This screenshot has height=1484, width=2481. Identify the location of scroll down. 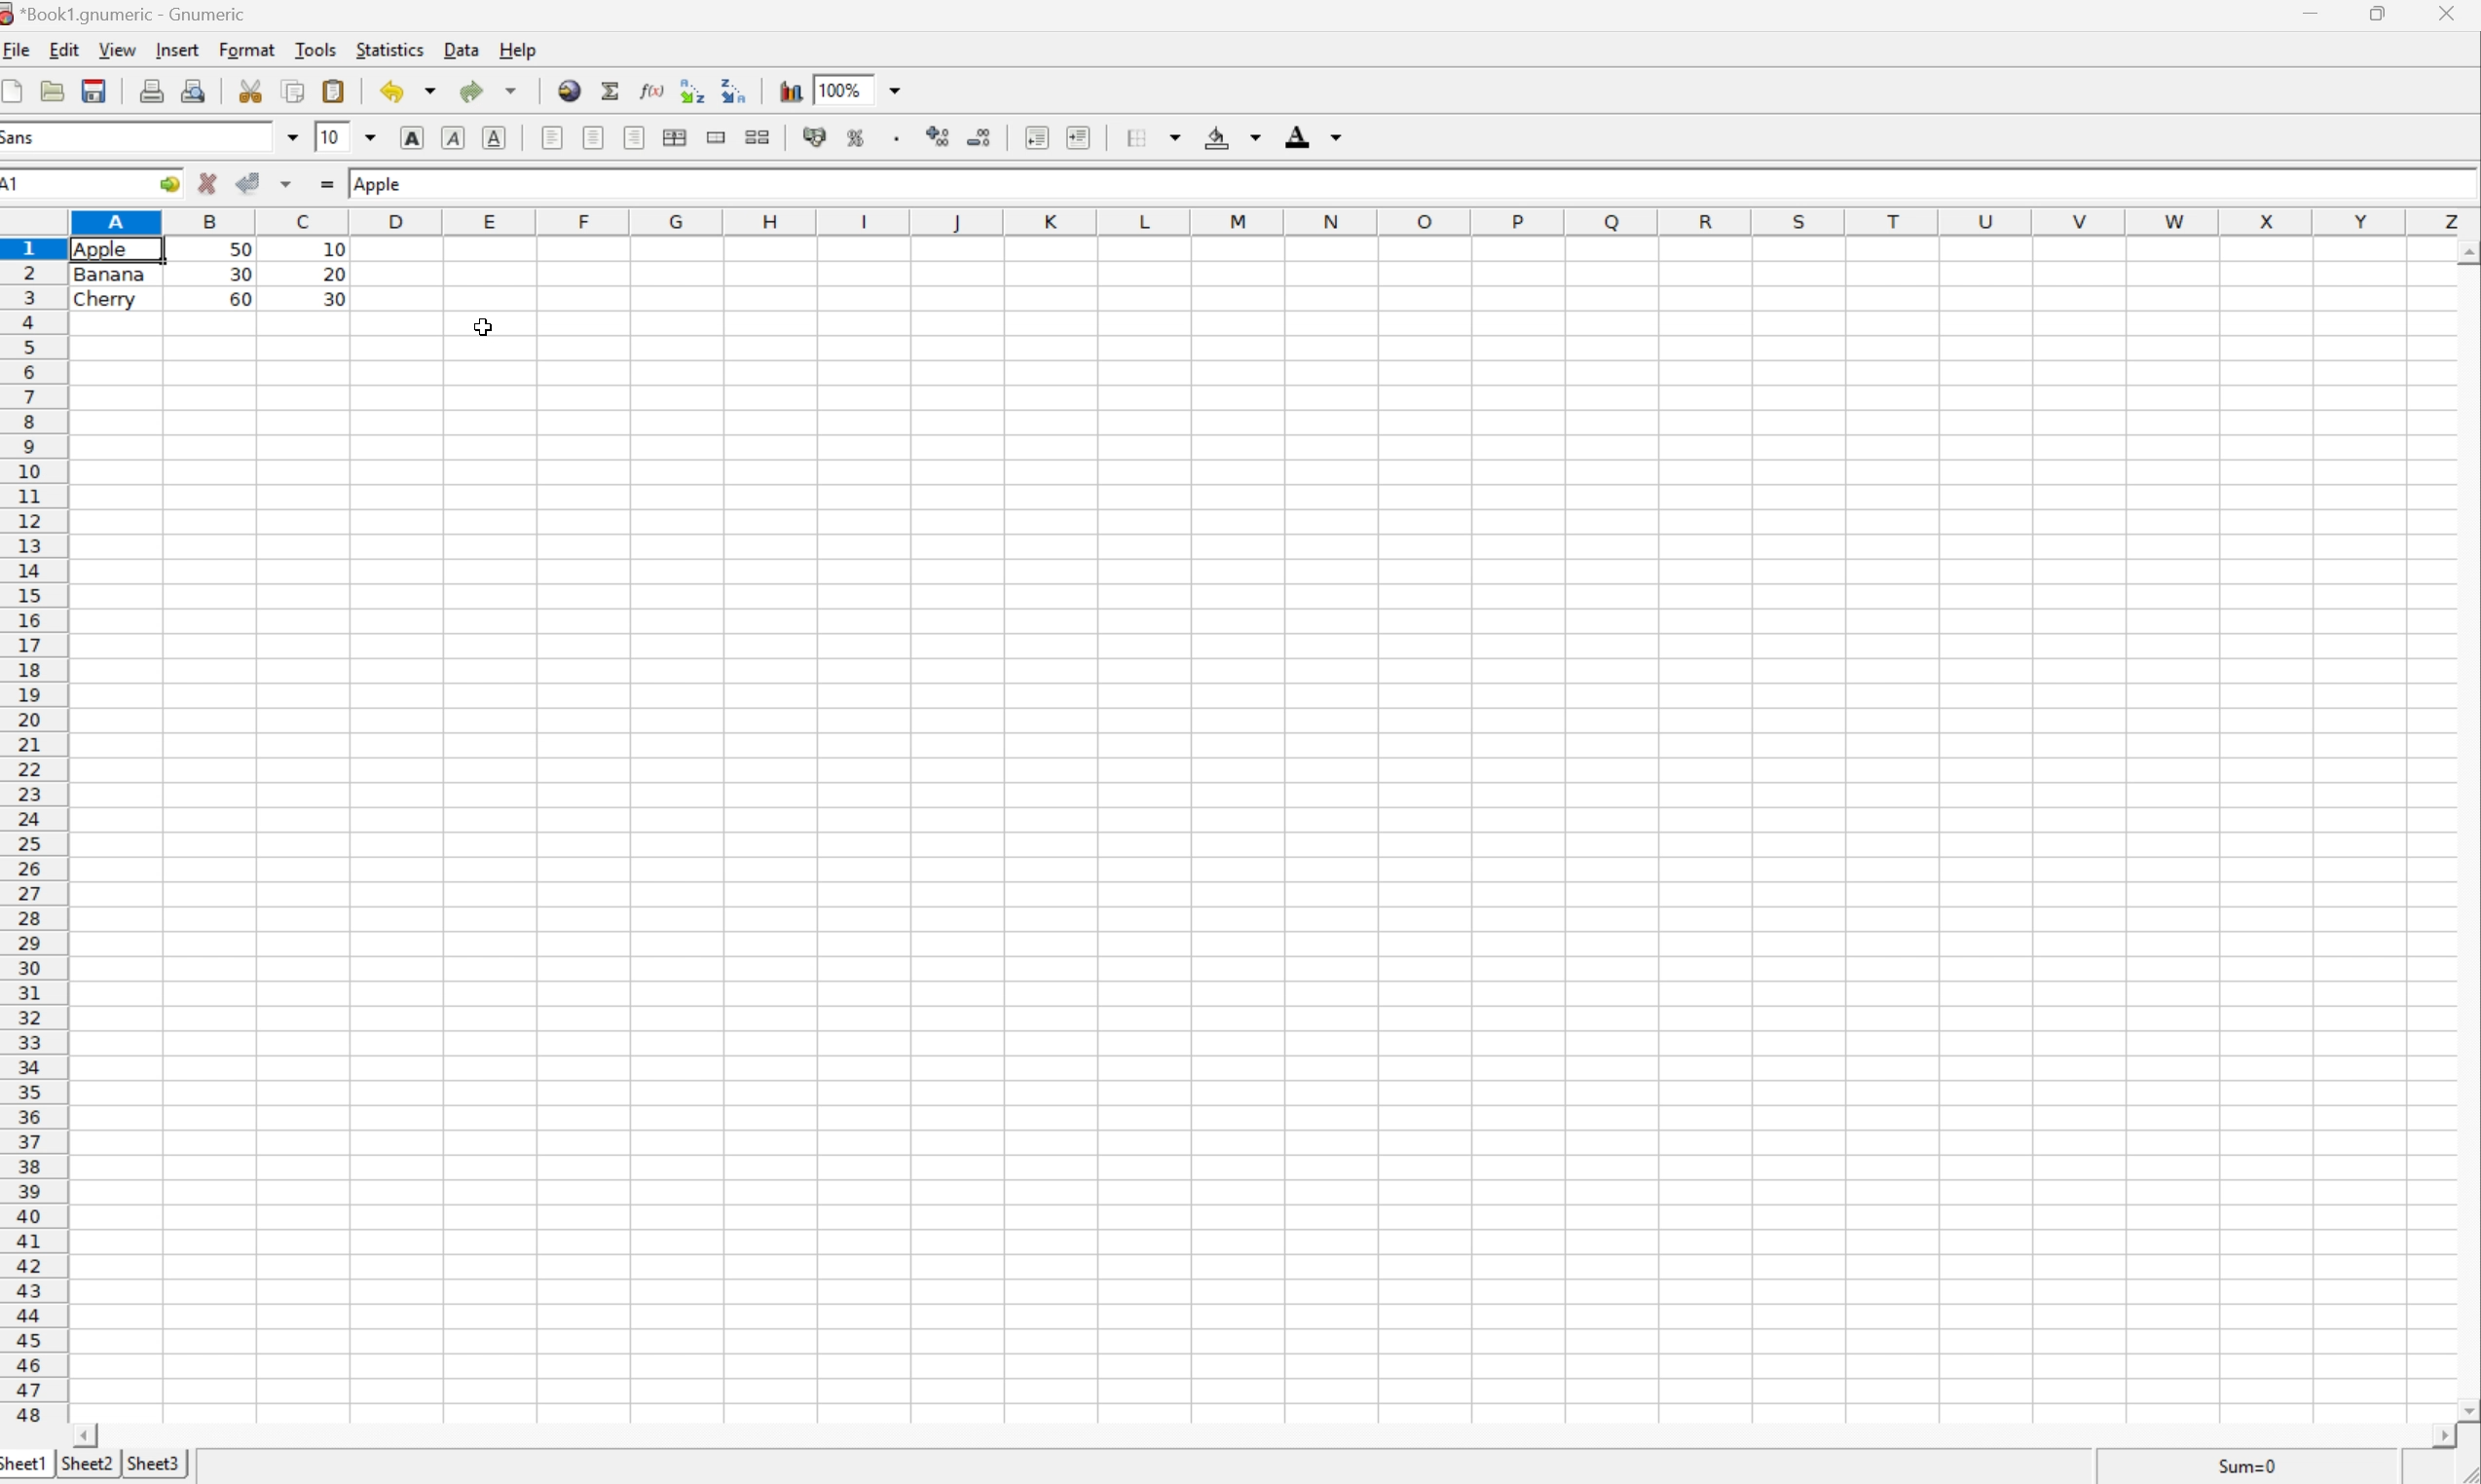
(2465, 1410).